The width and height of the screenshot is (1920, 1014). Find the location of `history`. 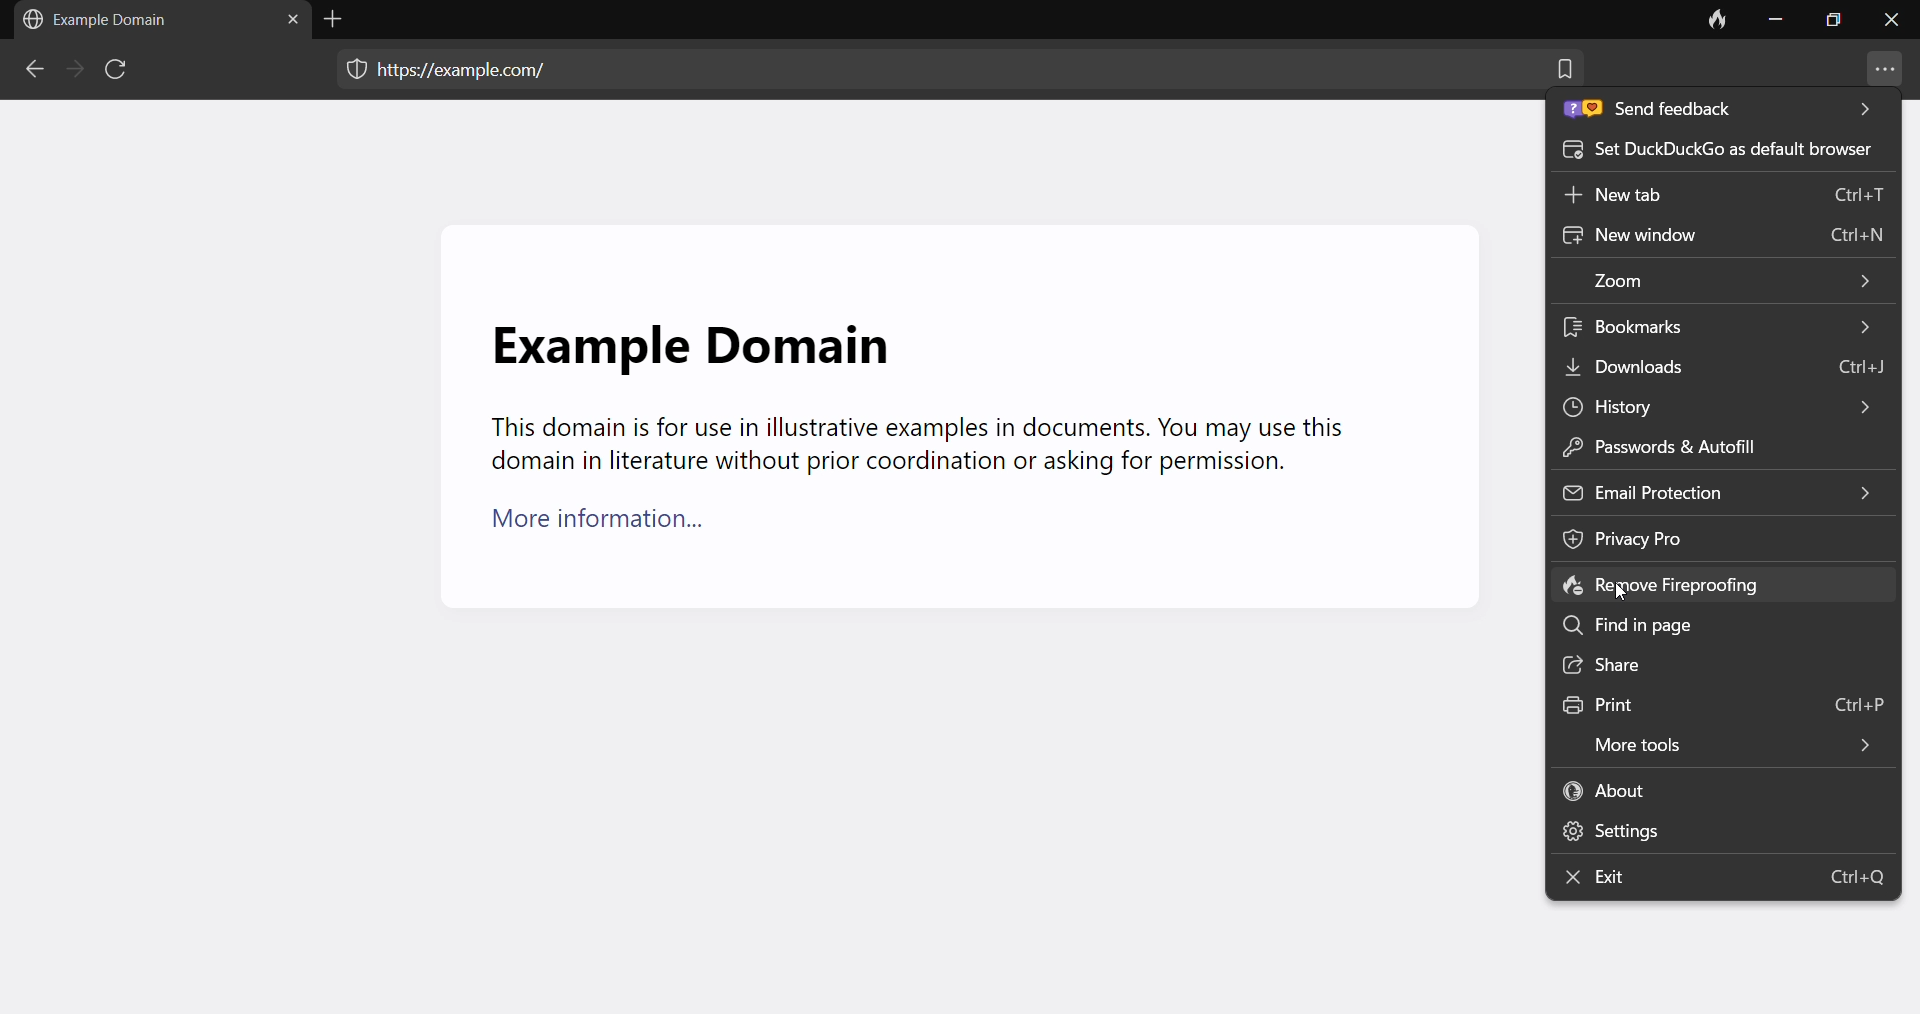

history is located at coordinates (1712, 404).